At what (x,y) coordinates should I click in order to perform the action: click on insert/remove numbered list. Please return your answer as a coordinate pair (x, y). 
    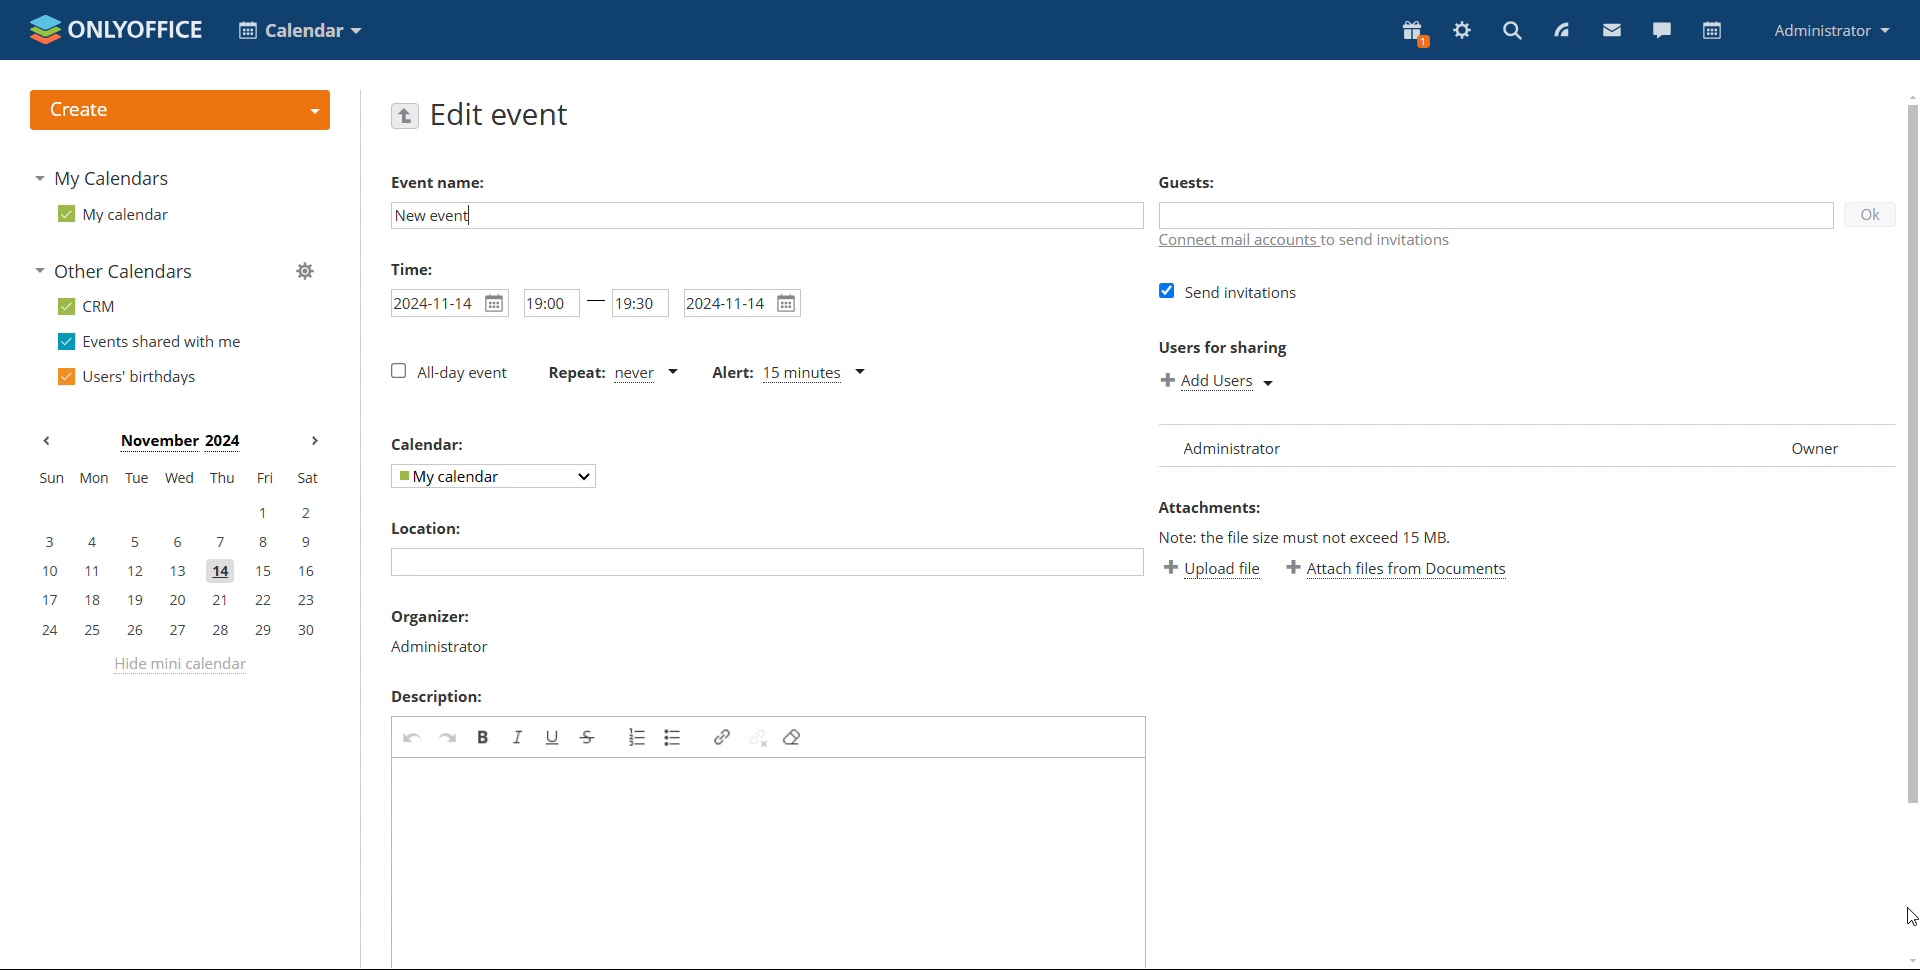
    Looking at the image, I should click on (638, 737).